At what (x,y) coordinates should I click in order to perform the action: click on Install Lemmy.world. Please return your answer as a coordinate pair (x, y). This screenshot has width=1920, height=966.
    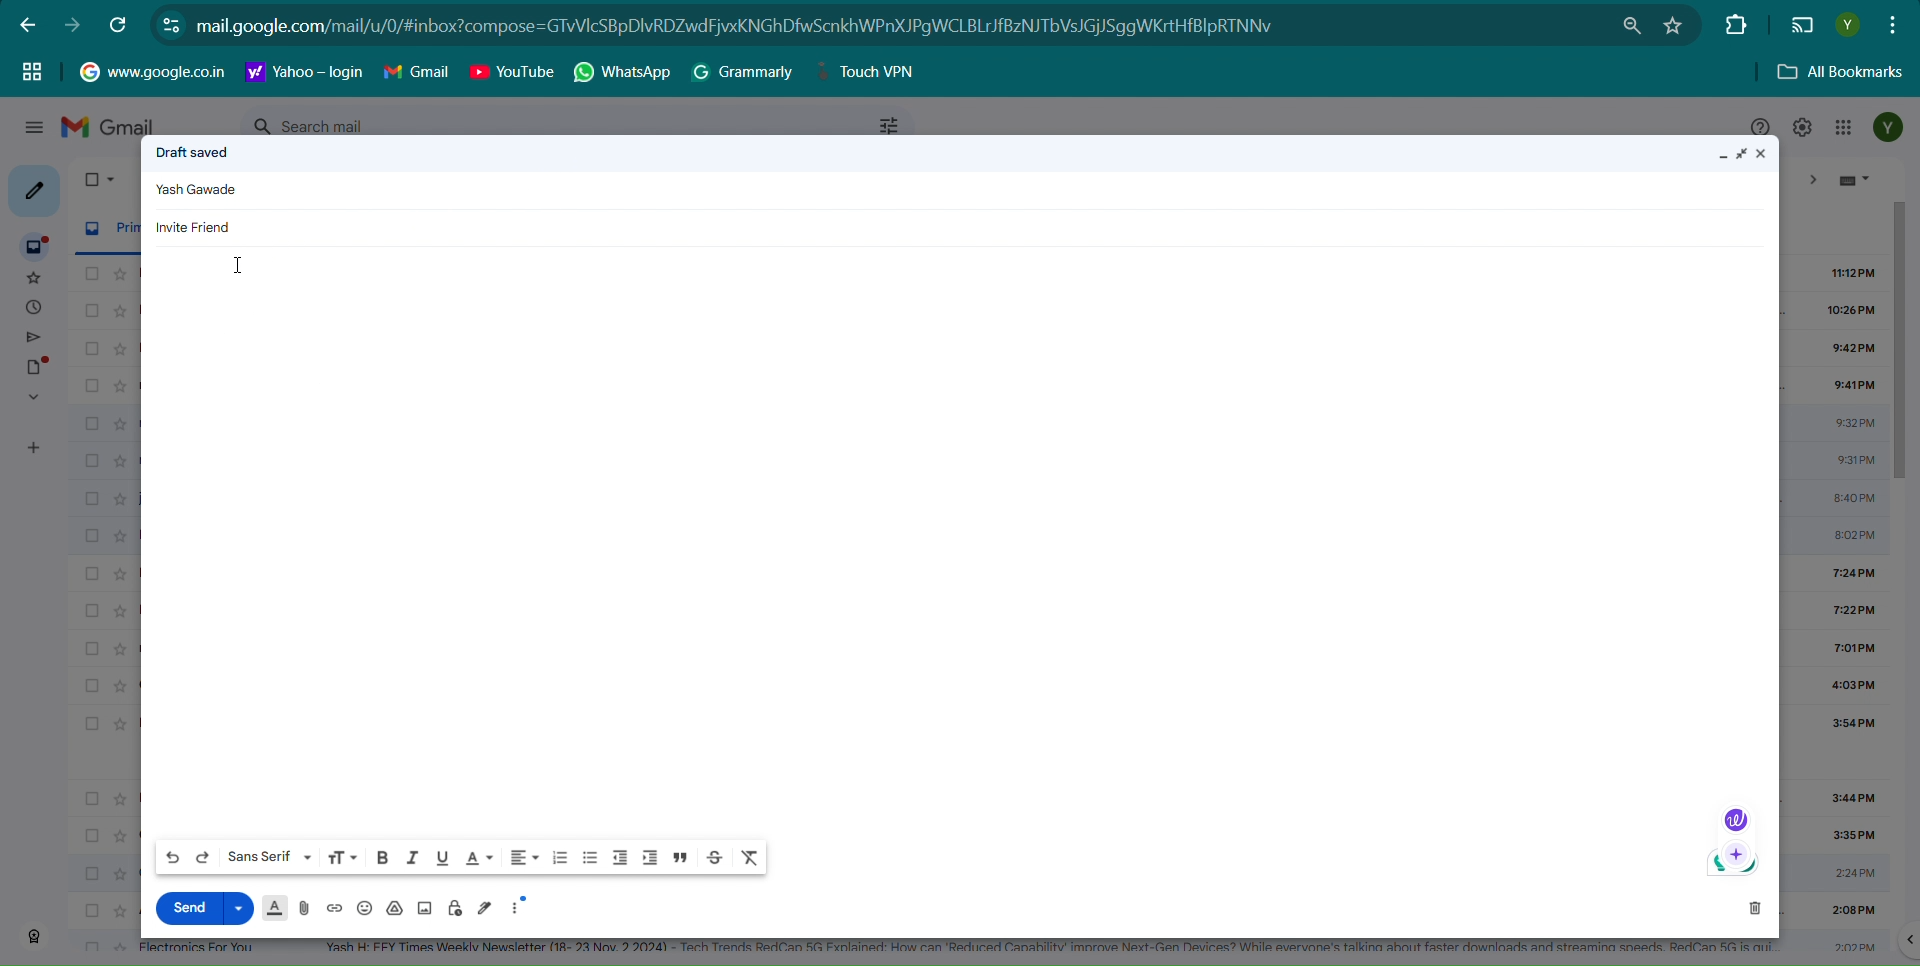
    Looking at the image, I should click on (1635, 26).